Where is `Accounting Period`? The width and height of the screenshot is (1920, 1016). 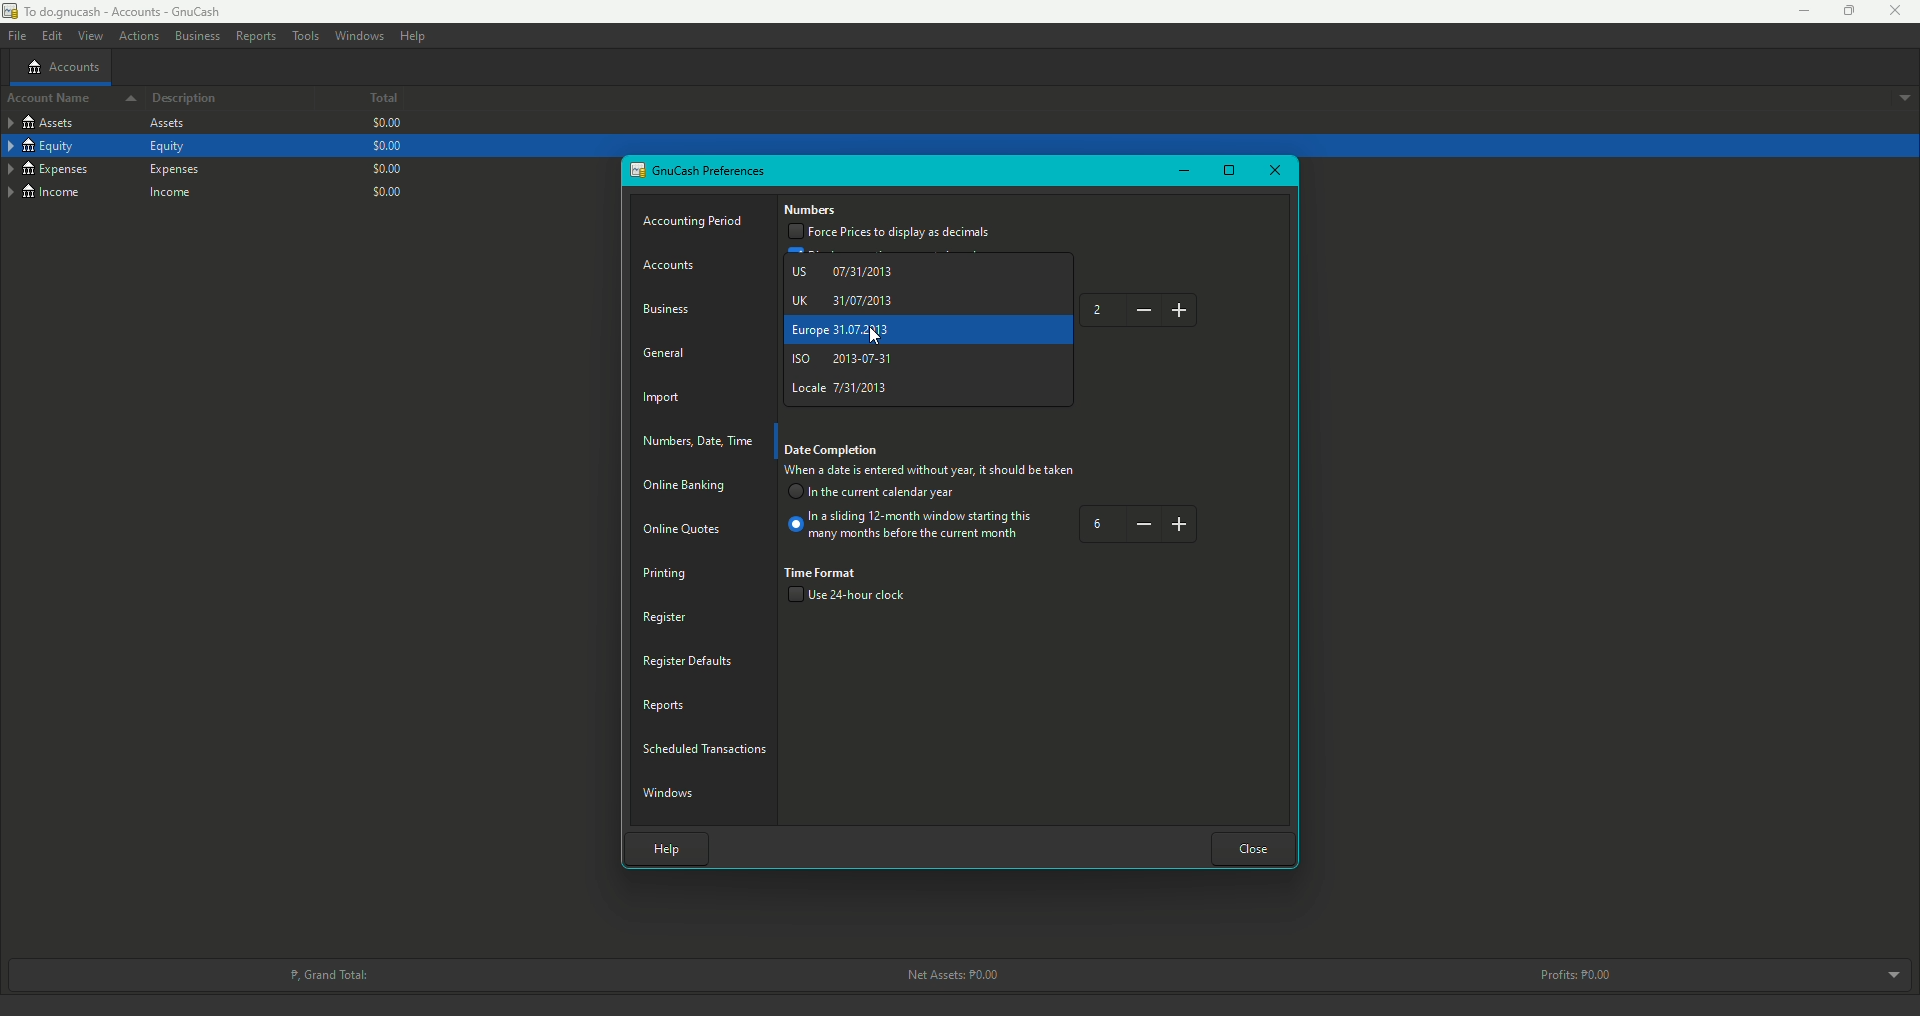
Accounting Period is located at coordinates (696, 222).